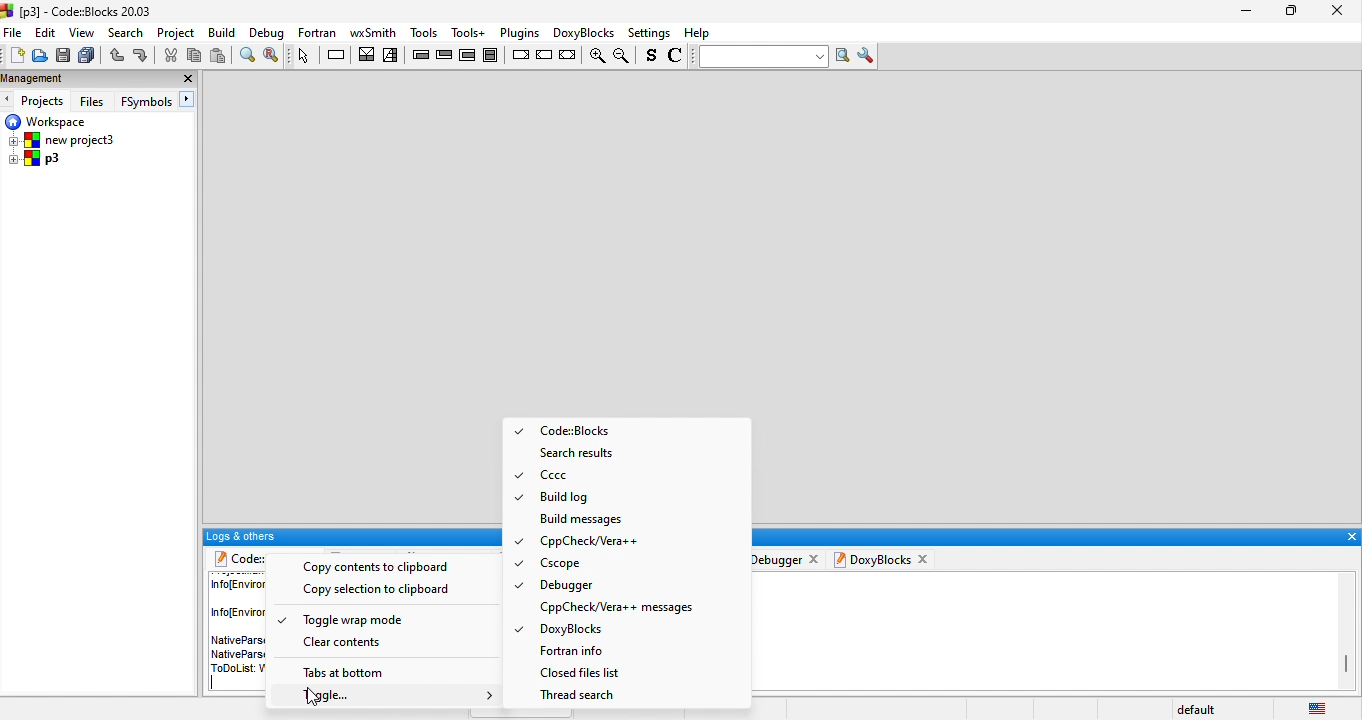 This screenshot has height=720, width=1362. I want to click on debugger, so click(777, 558).